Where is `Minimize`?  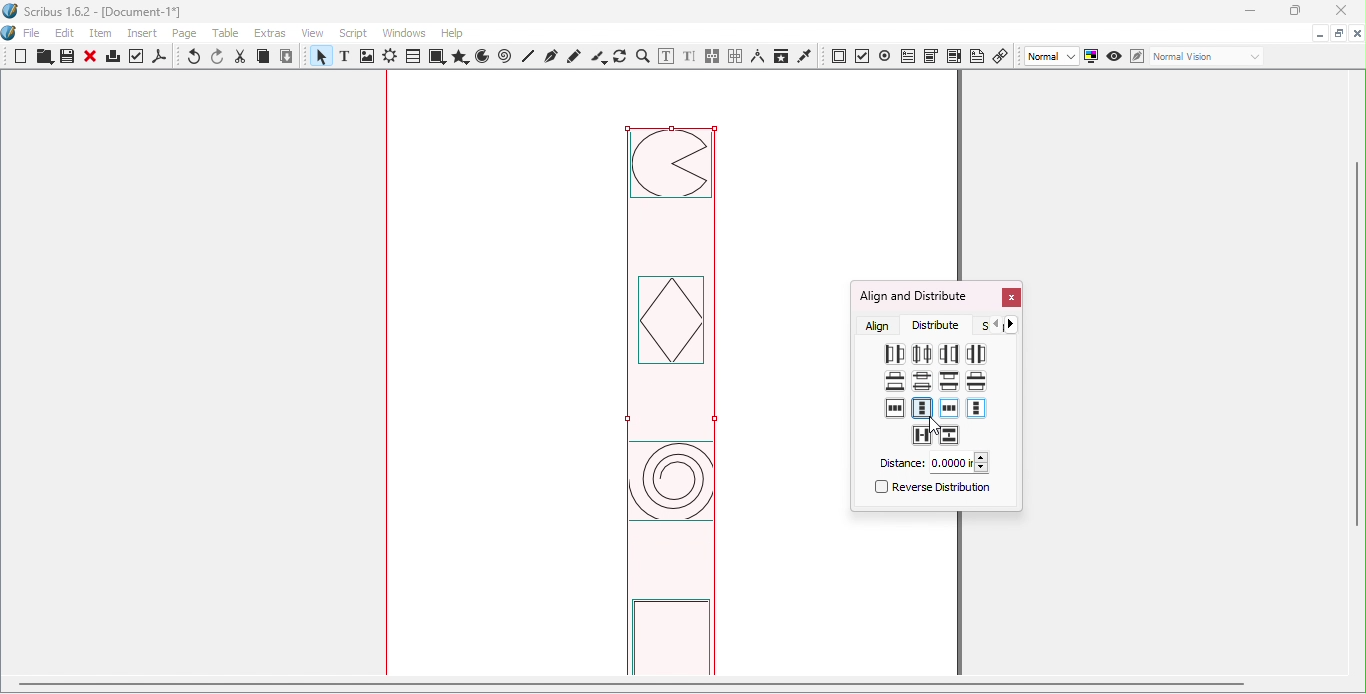
Minimize is located at coordinates (1318, 32).